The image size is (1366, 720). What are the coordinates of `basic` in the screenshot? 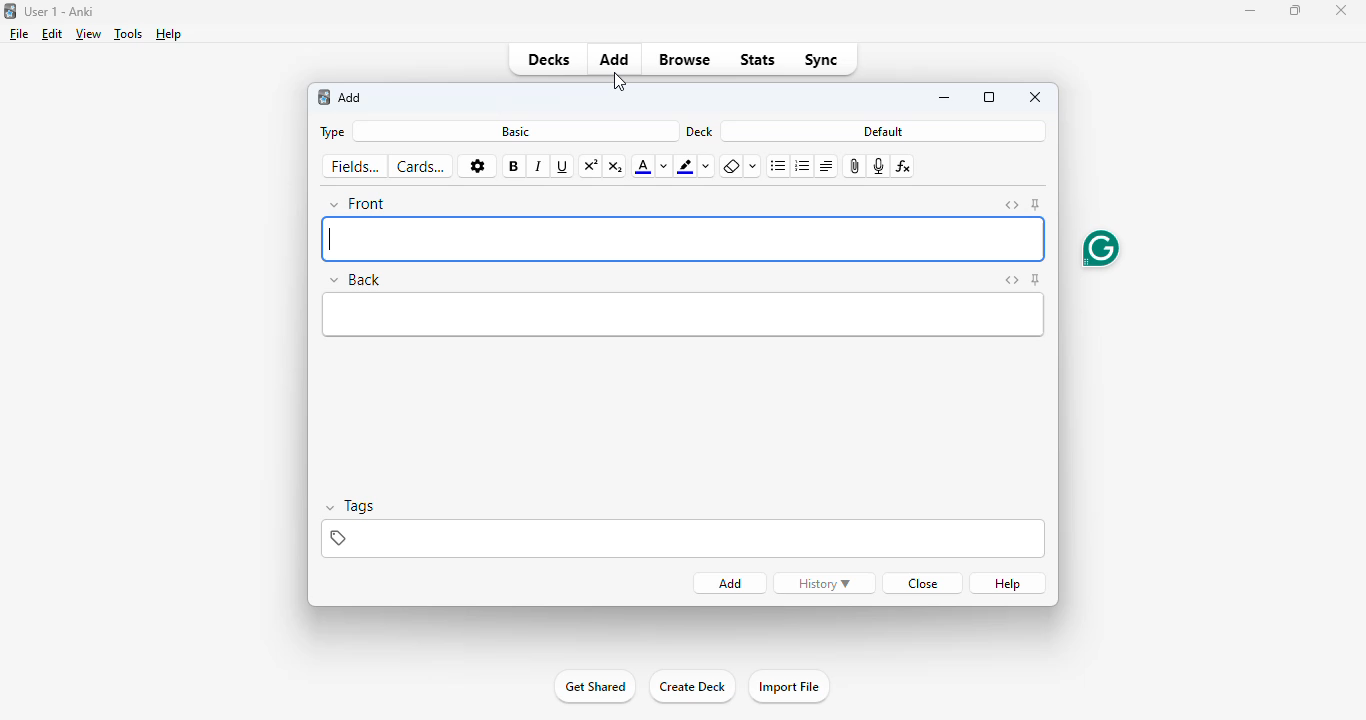 It's located at (515, 131).